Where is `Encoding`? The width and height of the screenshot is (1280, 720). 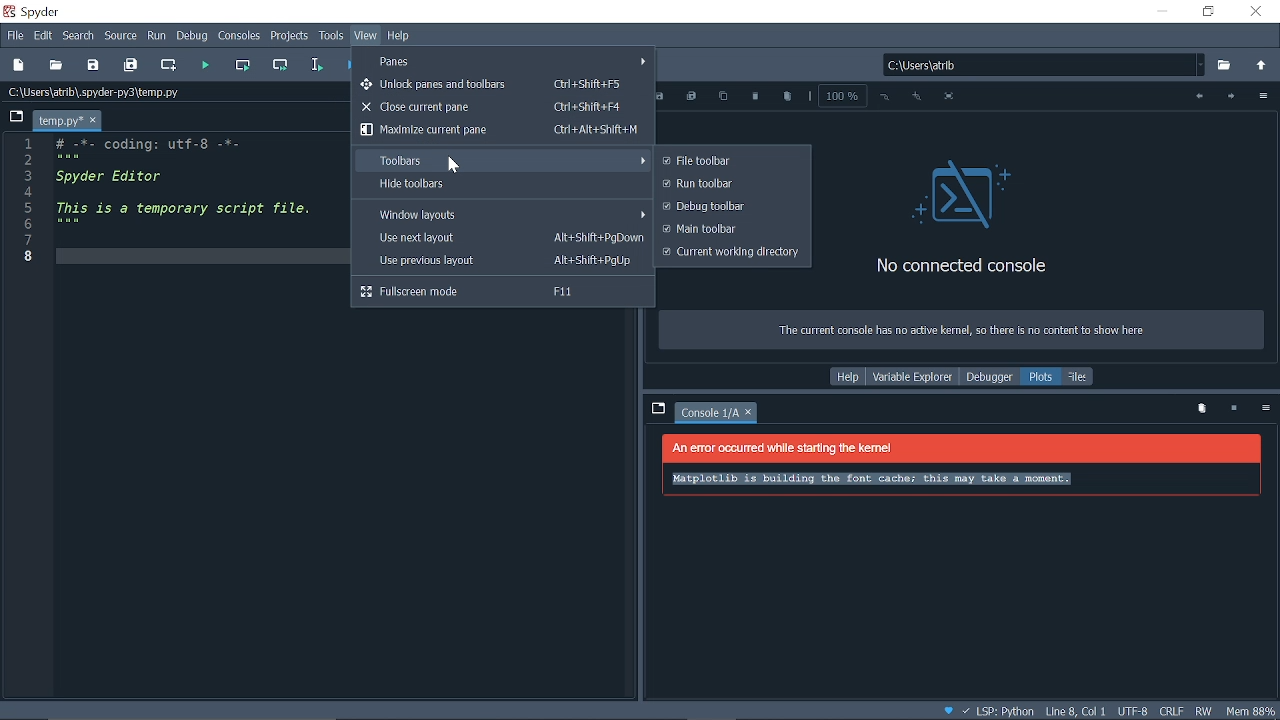 Encoding is located at coordinates (1134, 712).